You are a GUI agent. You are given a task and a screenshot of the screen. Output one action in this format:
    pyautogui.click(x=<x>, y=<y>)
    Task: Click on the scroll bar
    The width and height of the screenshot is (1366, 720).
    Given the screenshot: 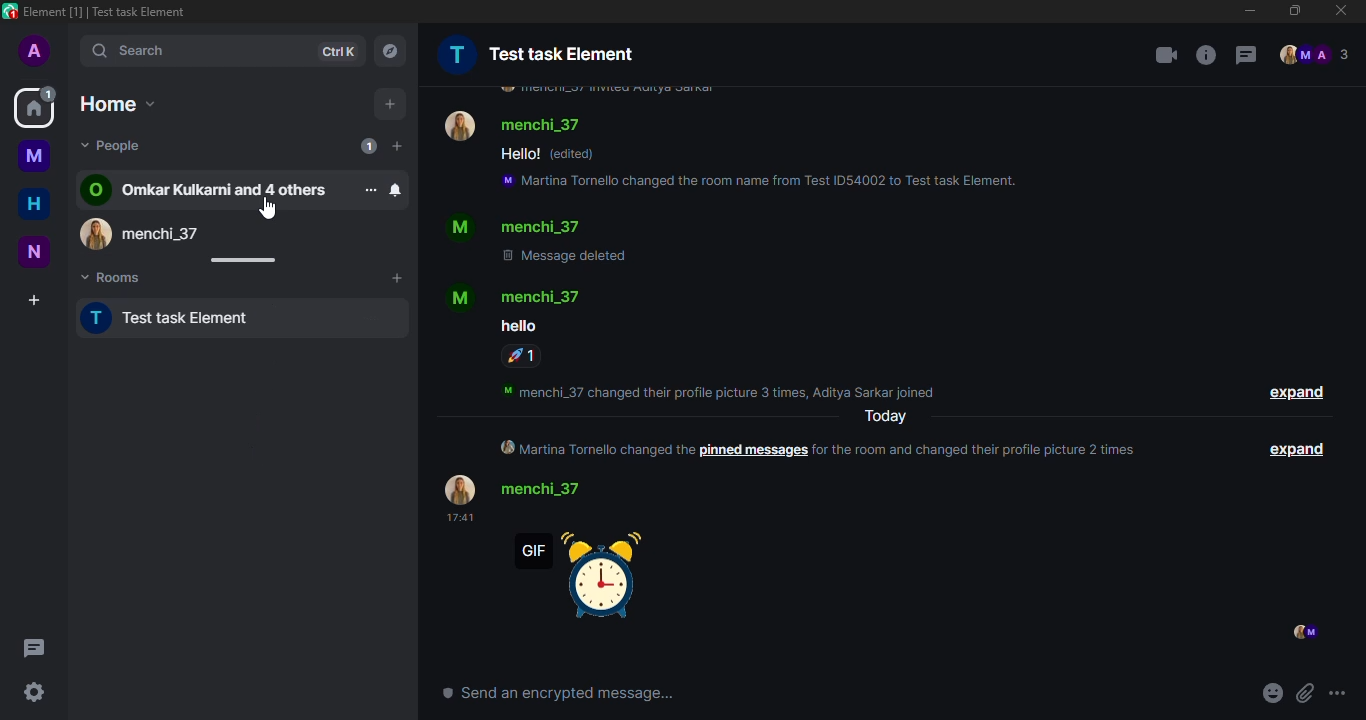 What is the action you would take?
    pyautogui.click(x=242, y=260)
    